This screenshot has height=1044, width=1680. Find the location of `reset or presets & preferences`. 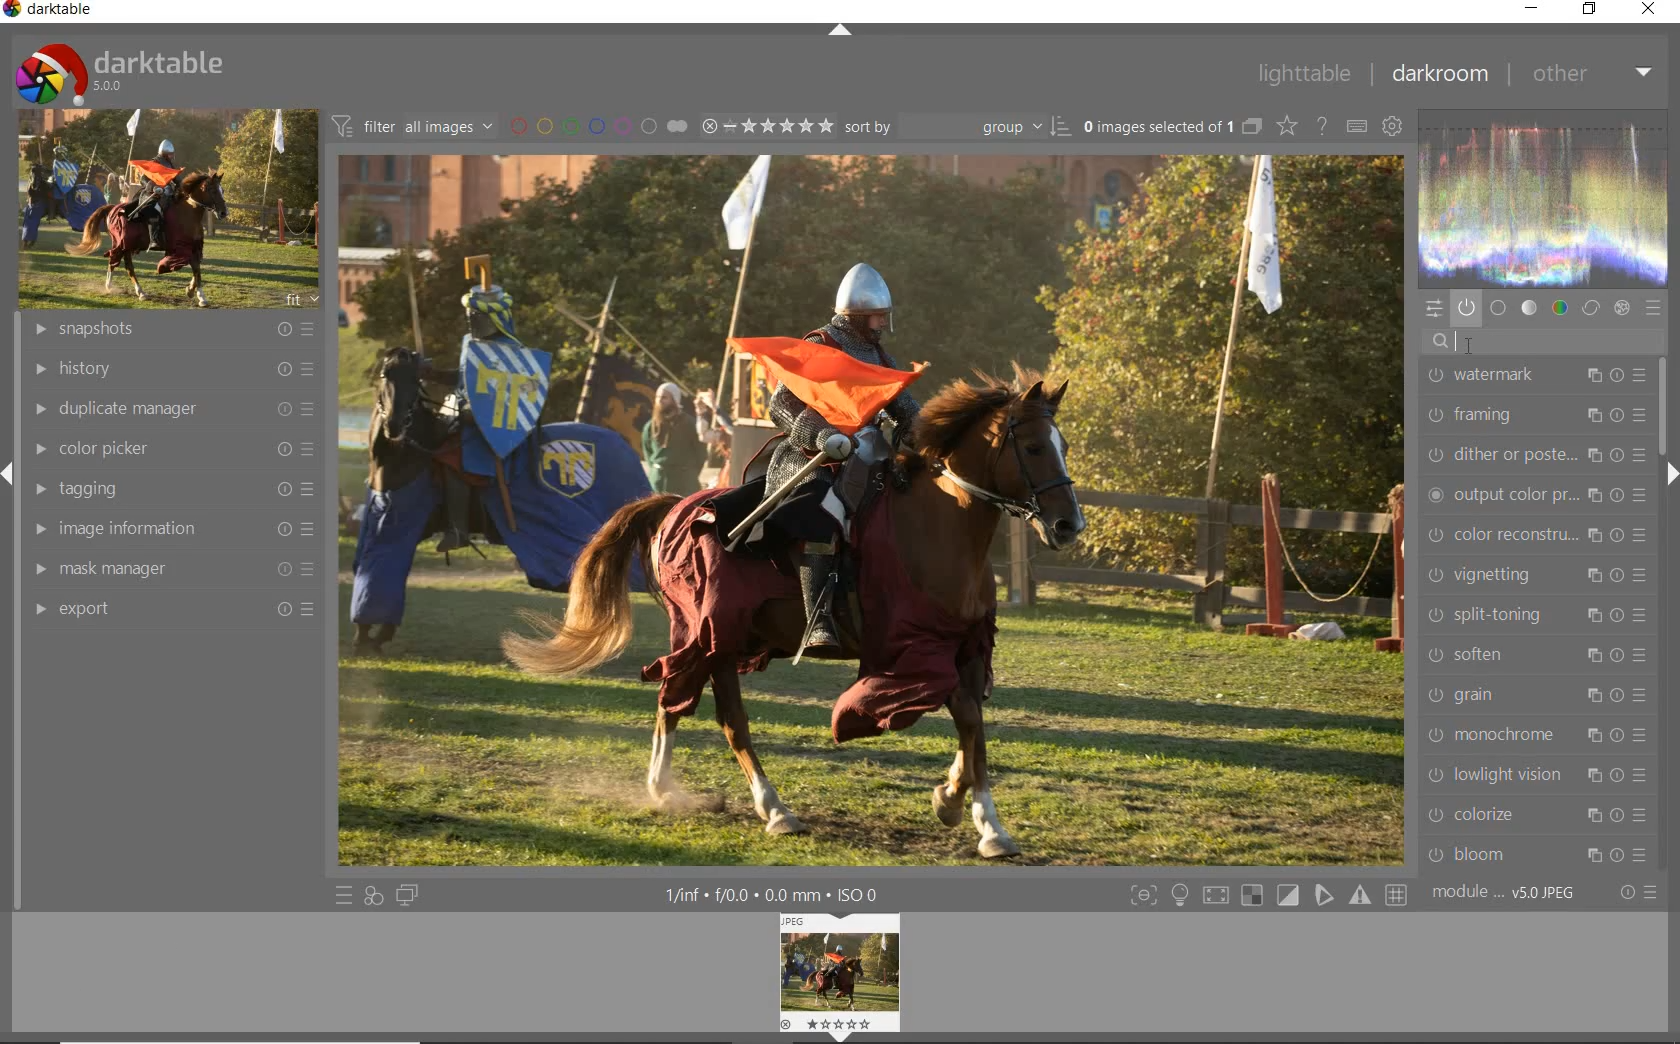

reset or presets & preferences is located at coordinates (1638, 894).